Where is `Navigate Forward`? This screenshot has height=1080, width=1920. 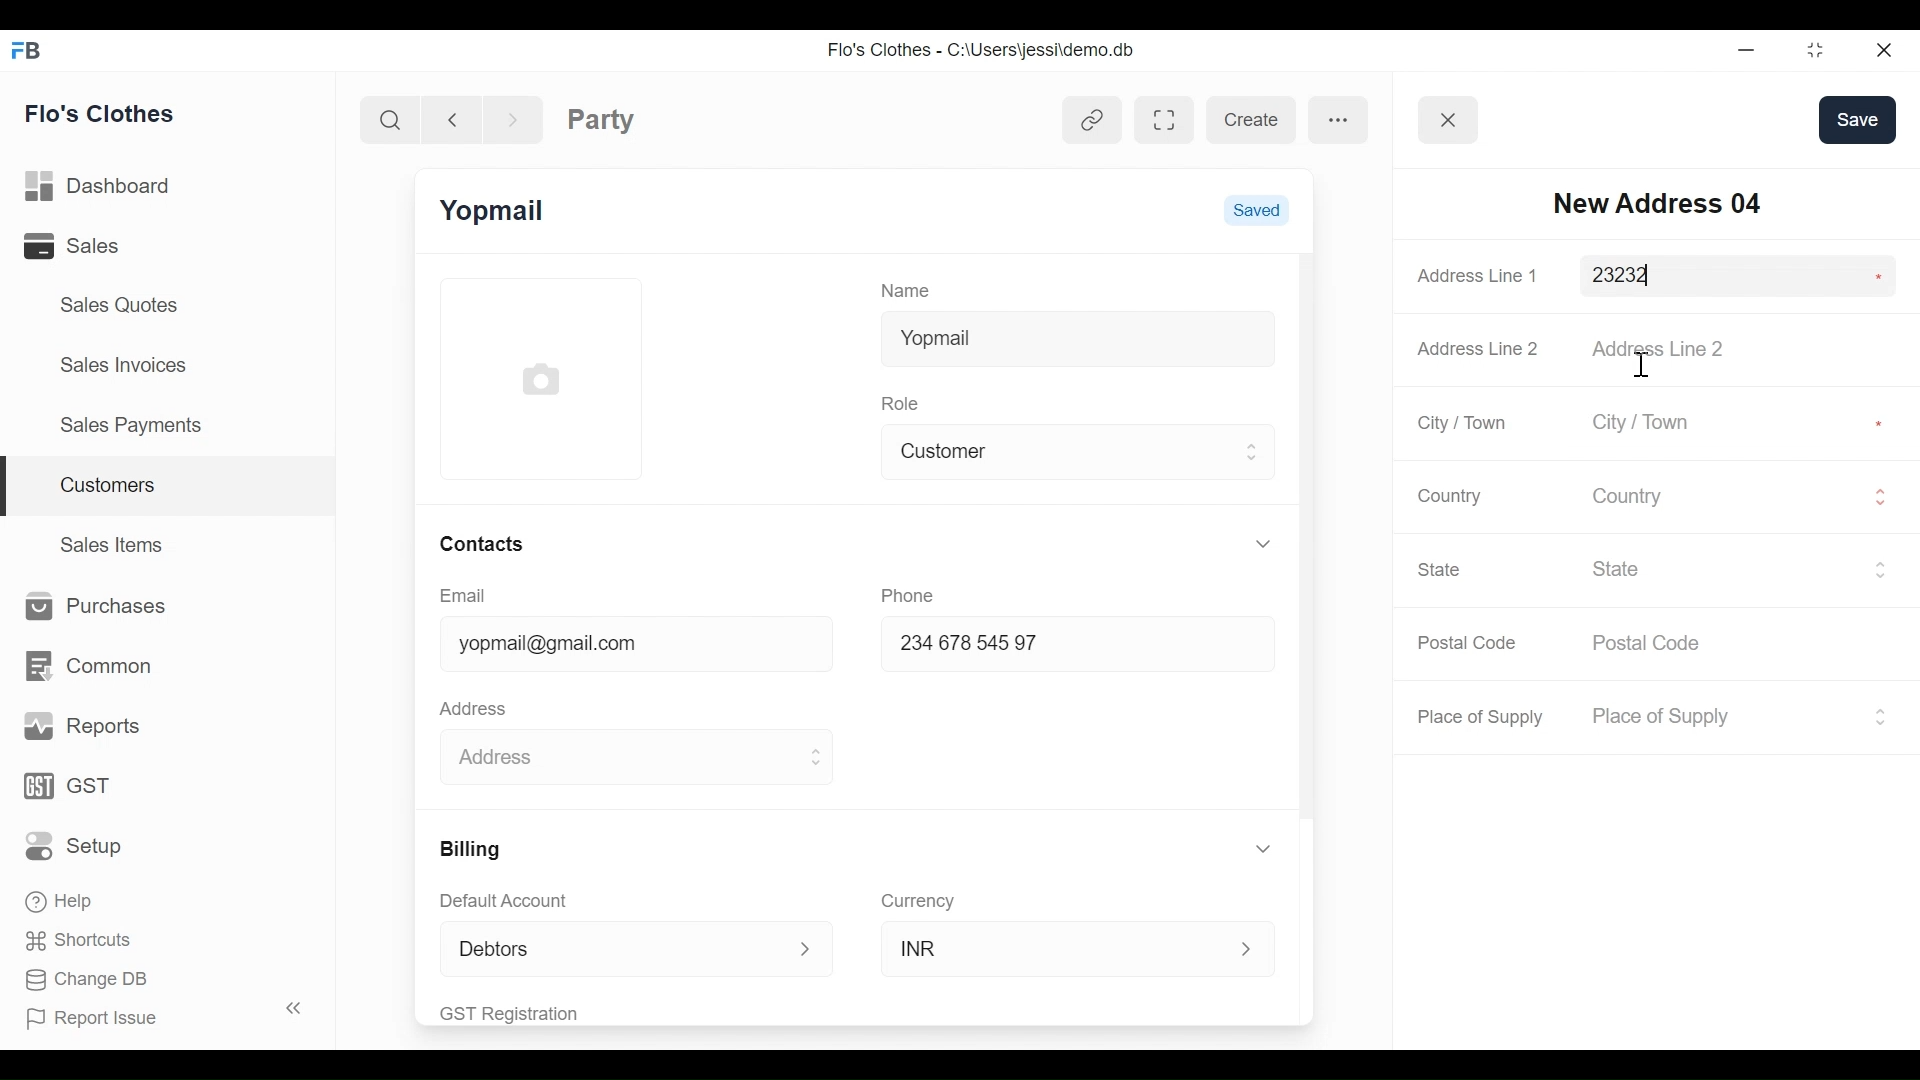 Navigate Forward is located at coordinates (513, 117).